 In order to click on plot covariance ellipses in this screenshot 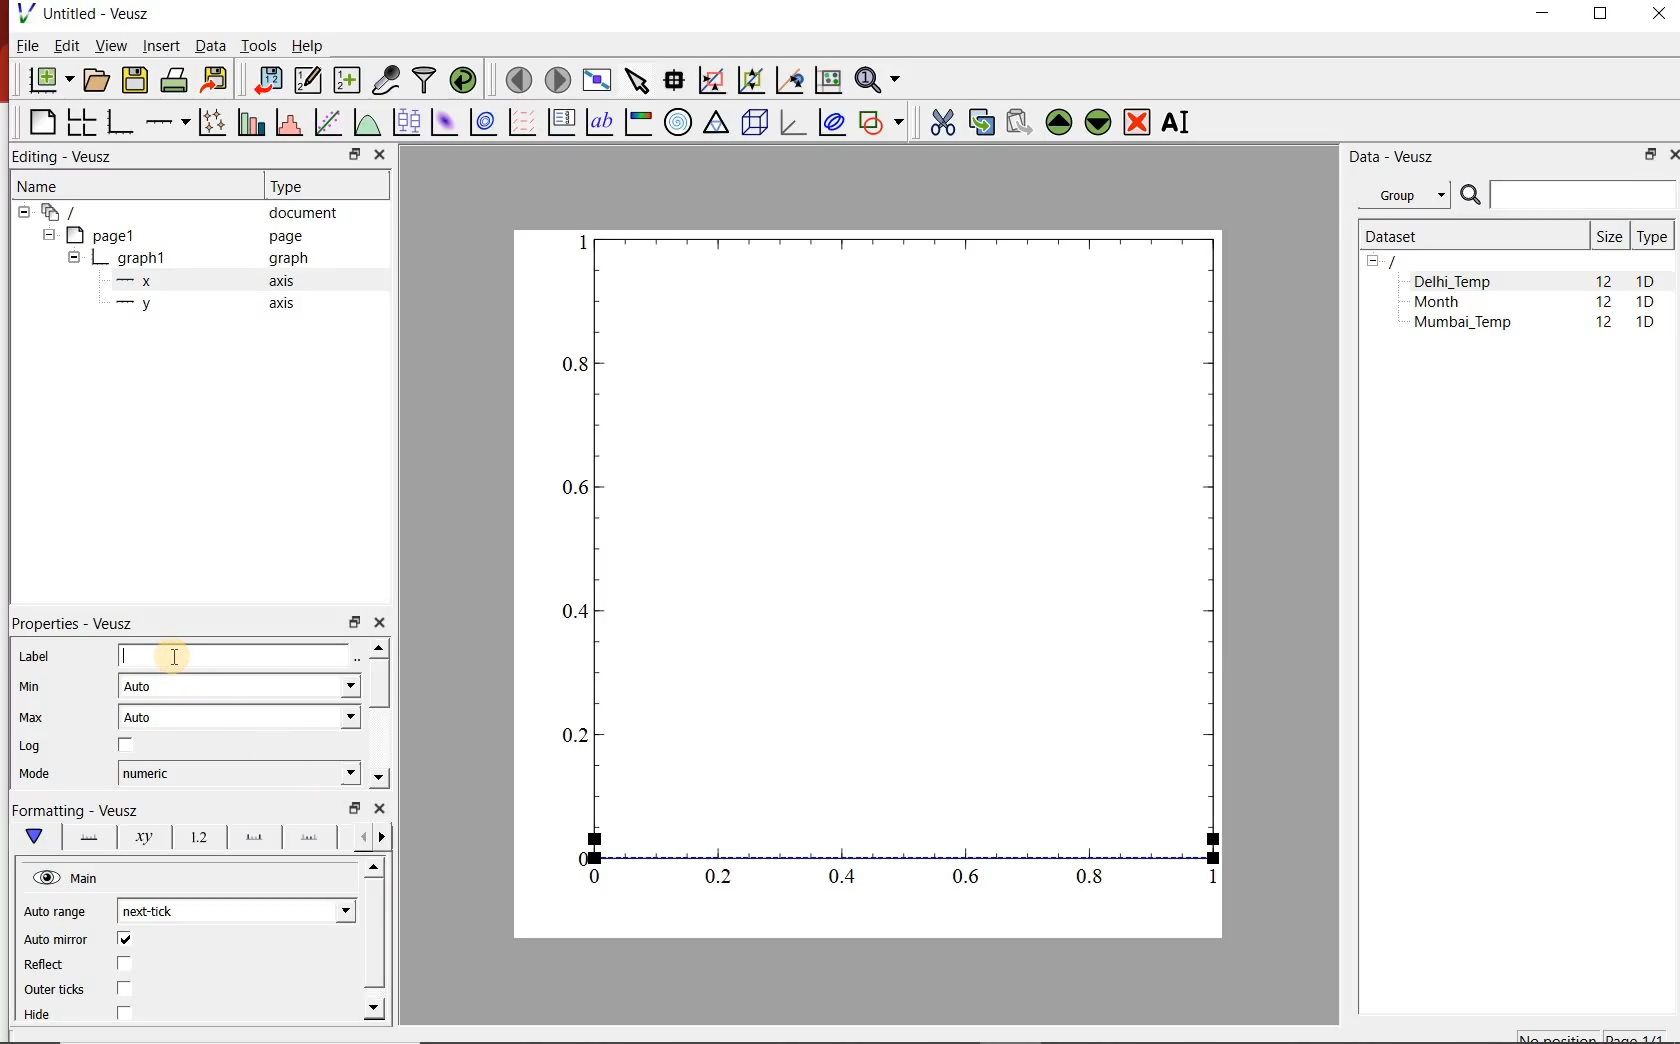, I will do `click(832, 122)`.